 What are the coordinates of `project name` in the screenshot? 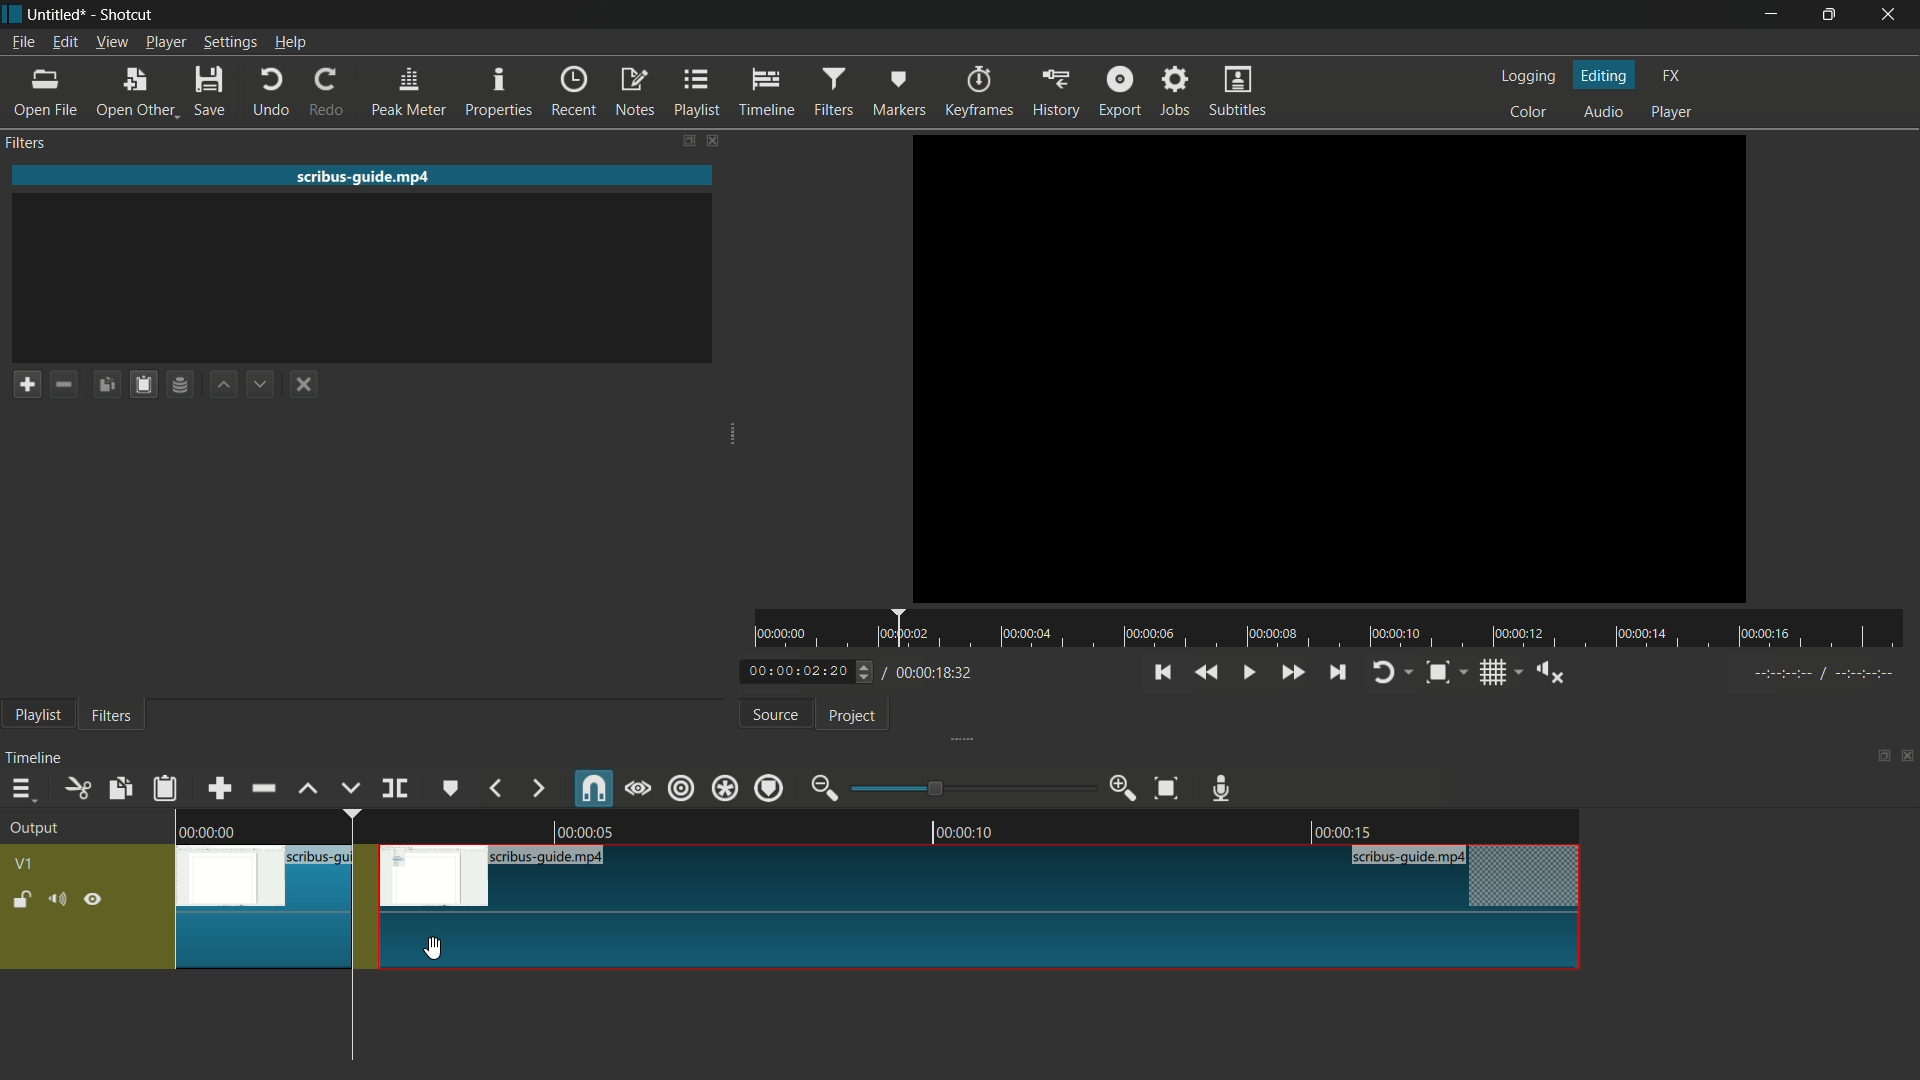 It's located at (57, 13).